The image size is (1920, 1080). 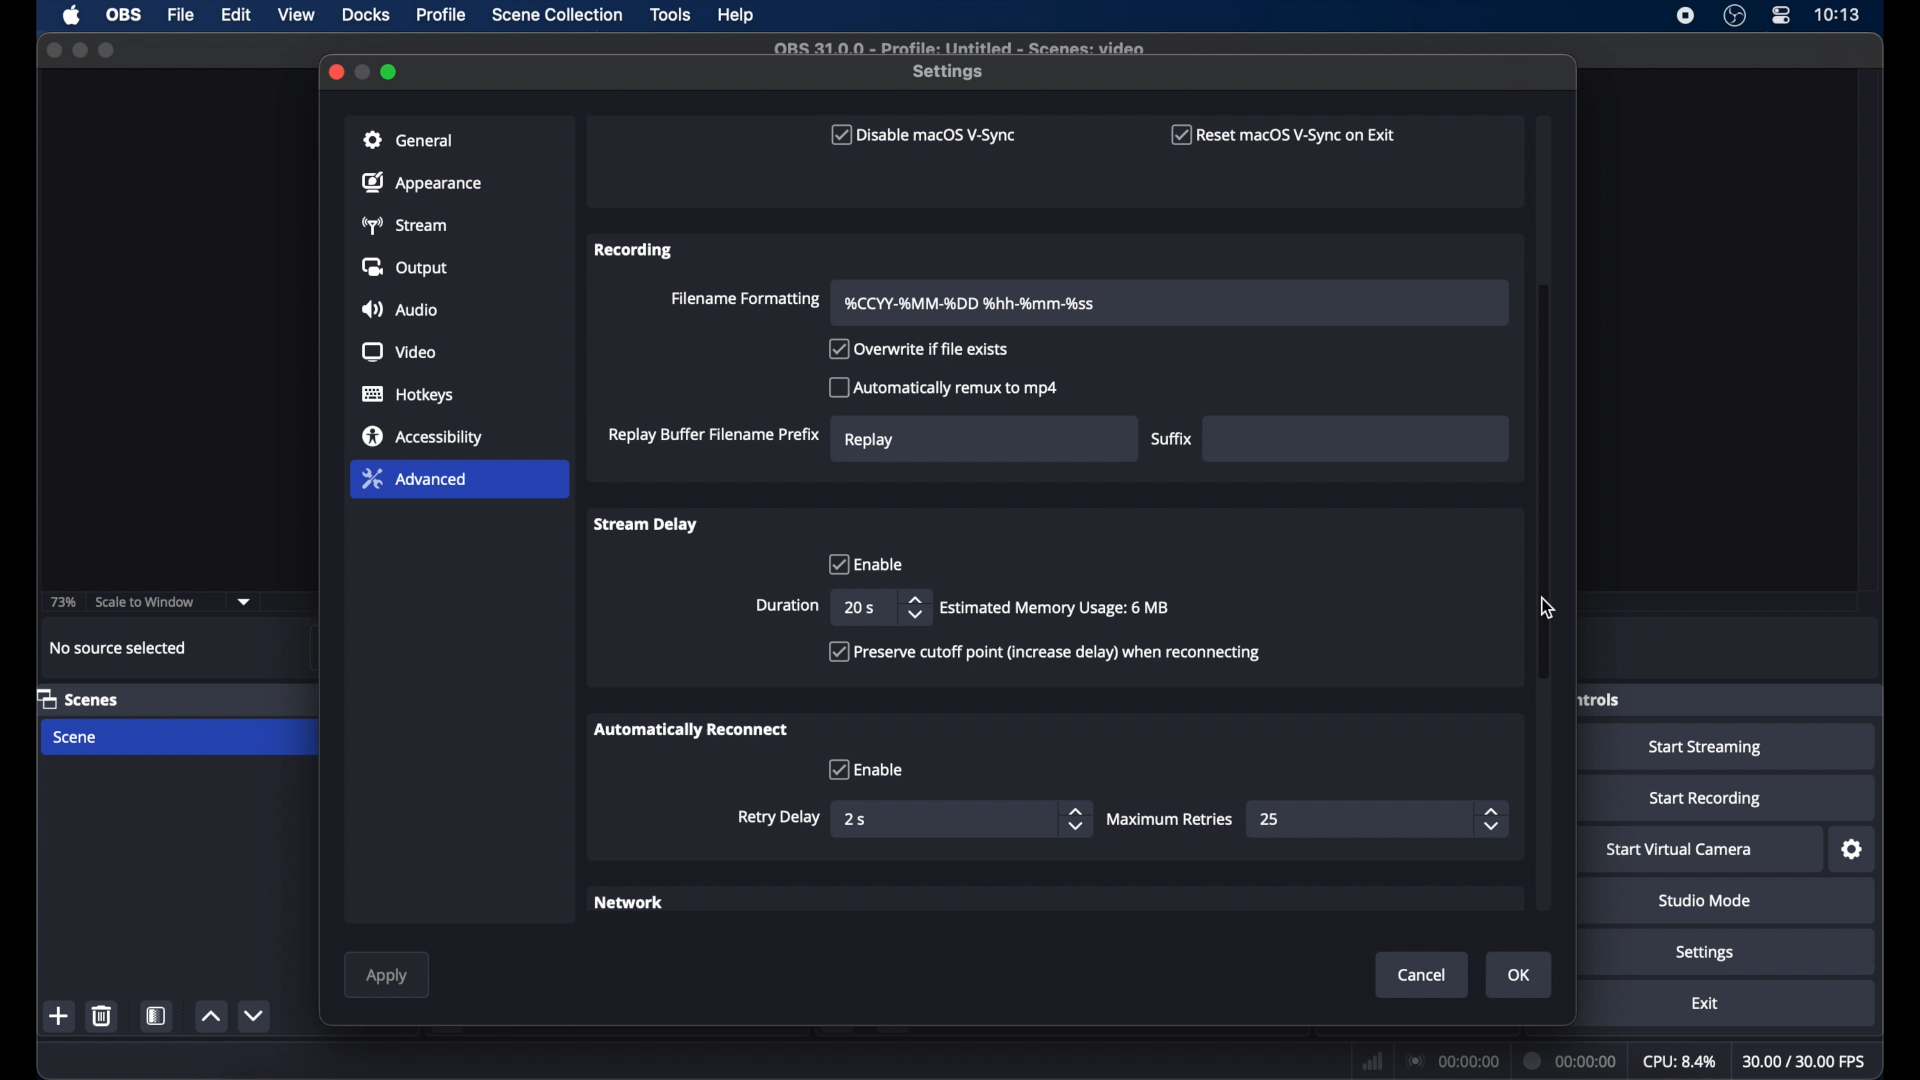 I want to click on view, so click(x=298, y=15).